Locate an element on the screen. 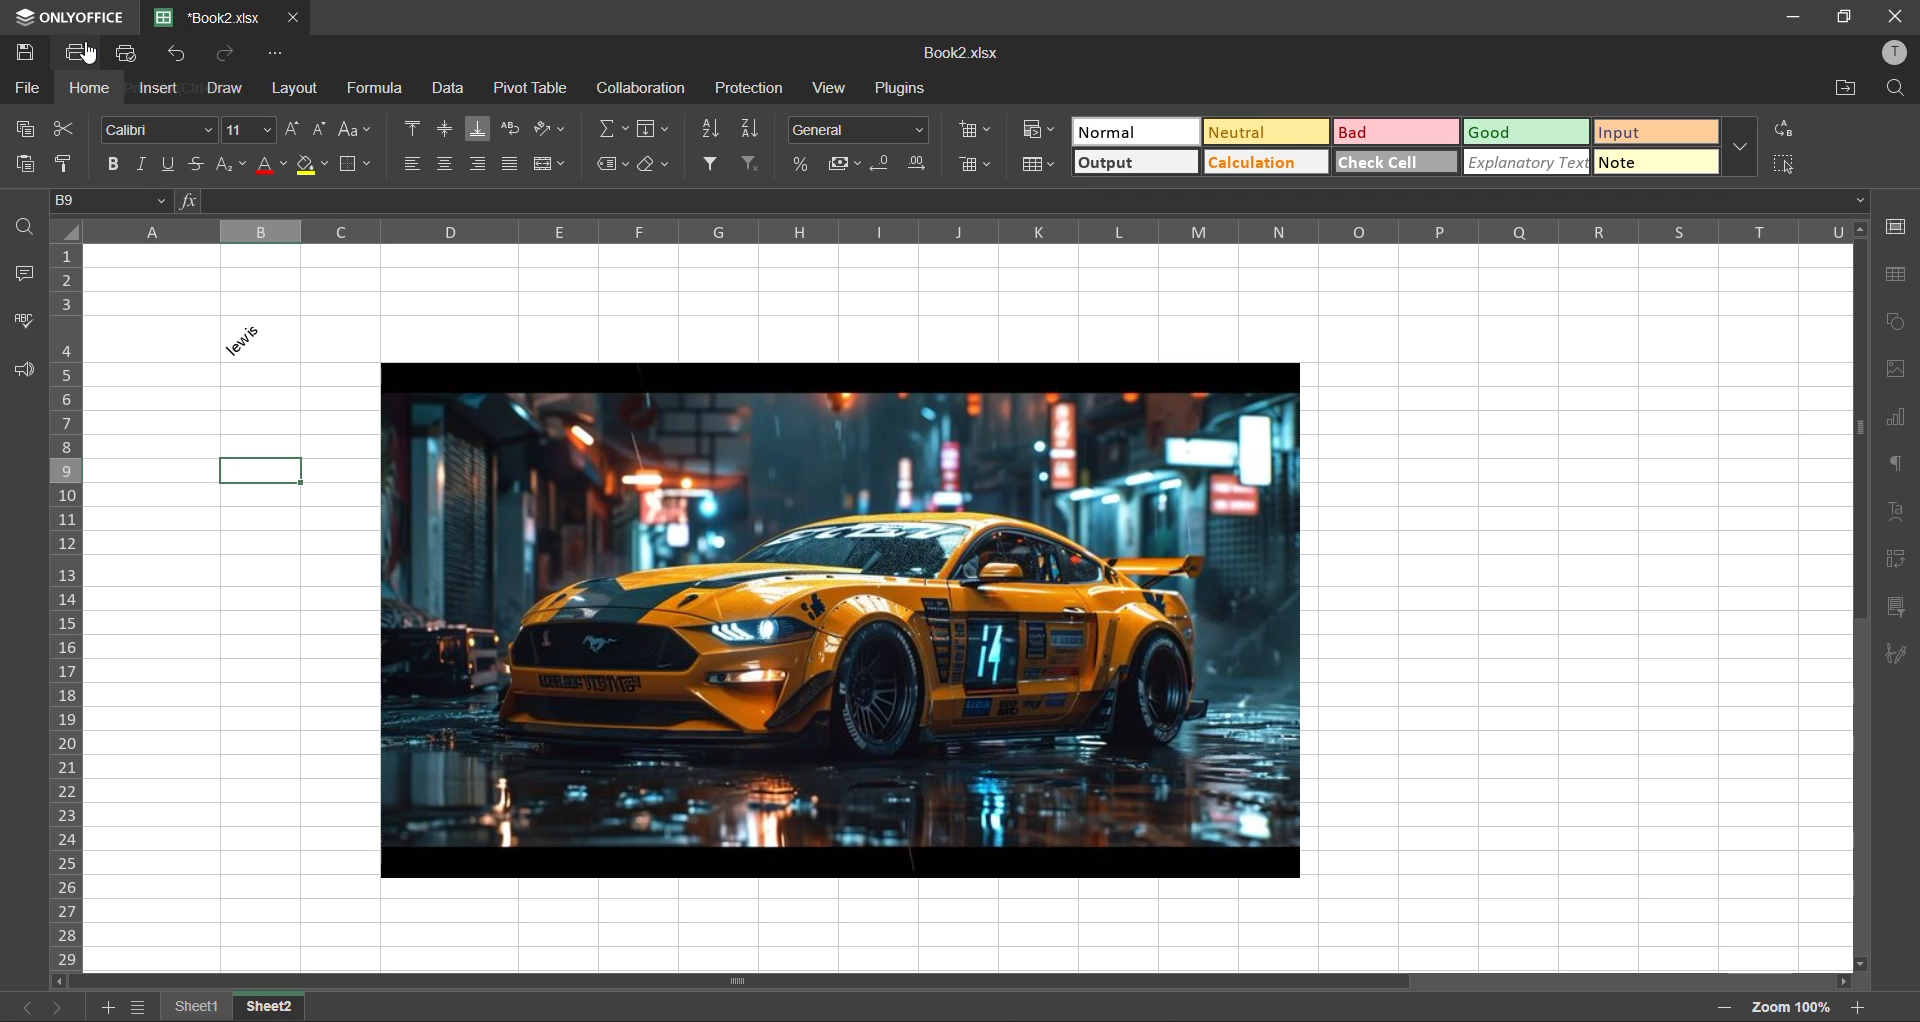 This screenshot has width=1920, height=1022. normal is located at coordinates (1136, 133).